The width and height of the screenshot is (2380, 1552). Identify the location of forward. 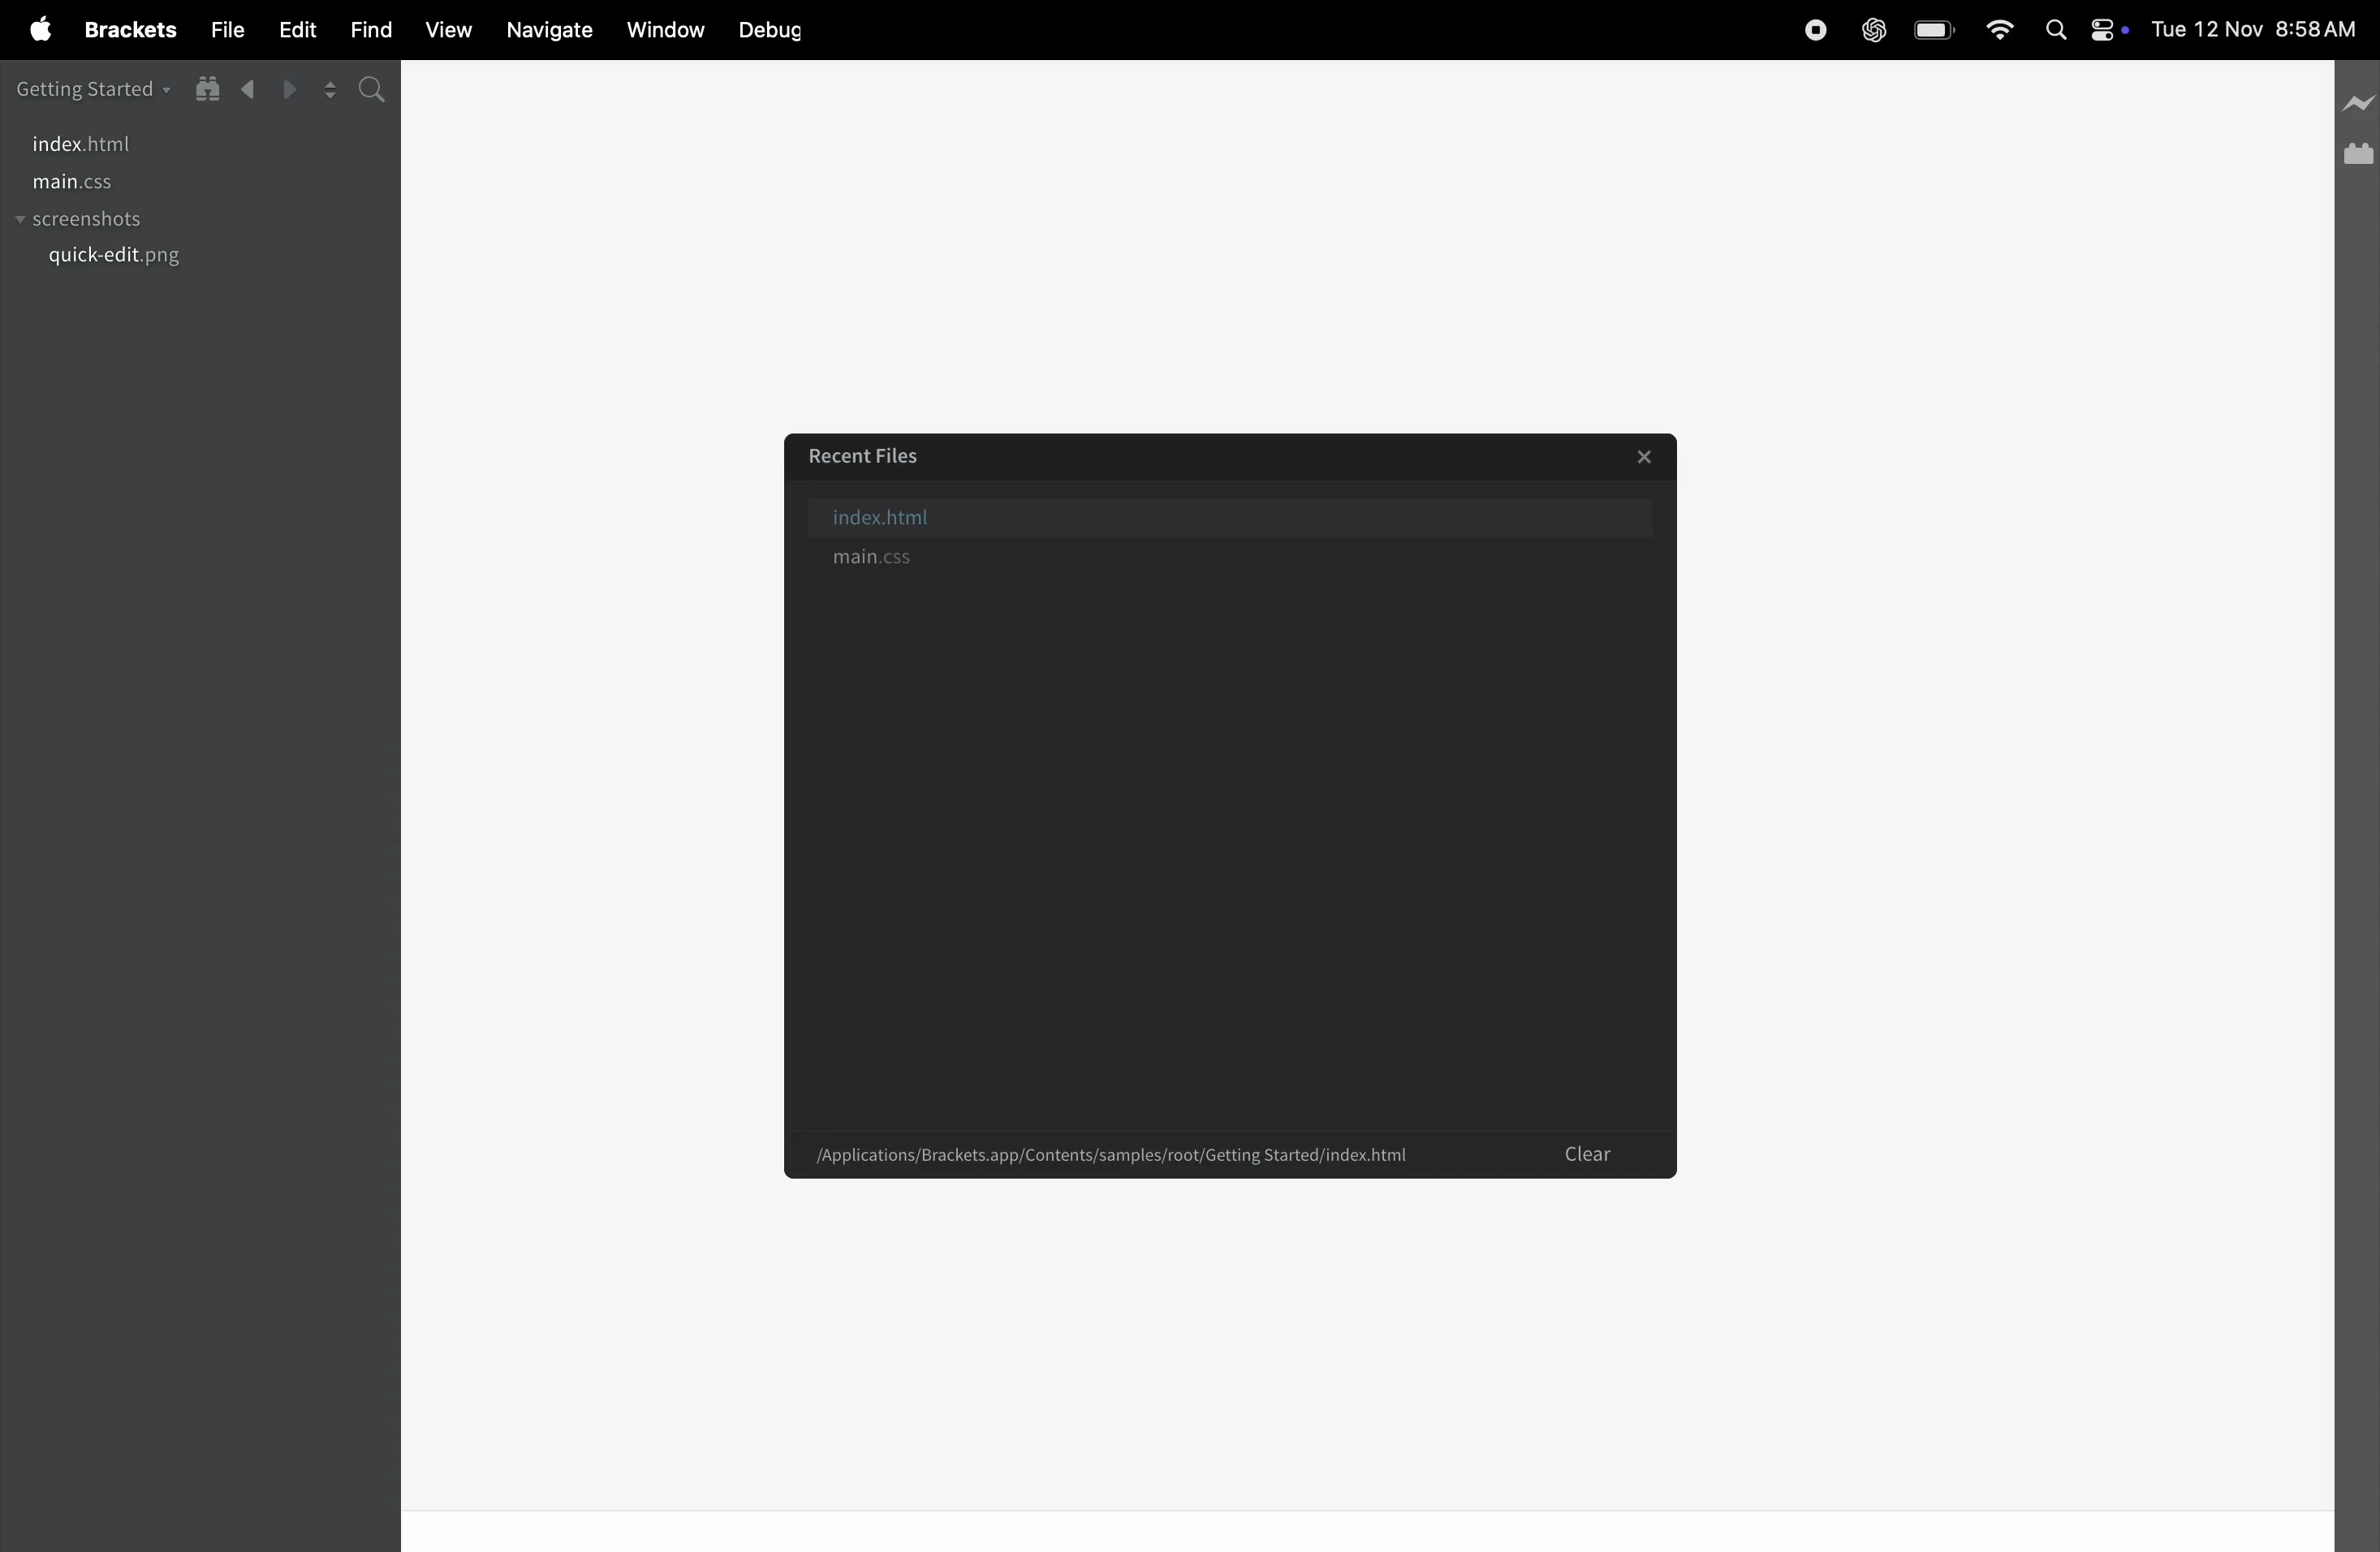
(288, 88).